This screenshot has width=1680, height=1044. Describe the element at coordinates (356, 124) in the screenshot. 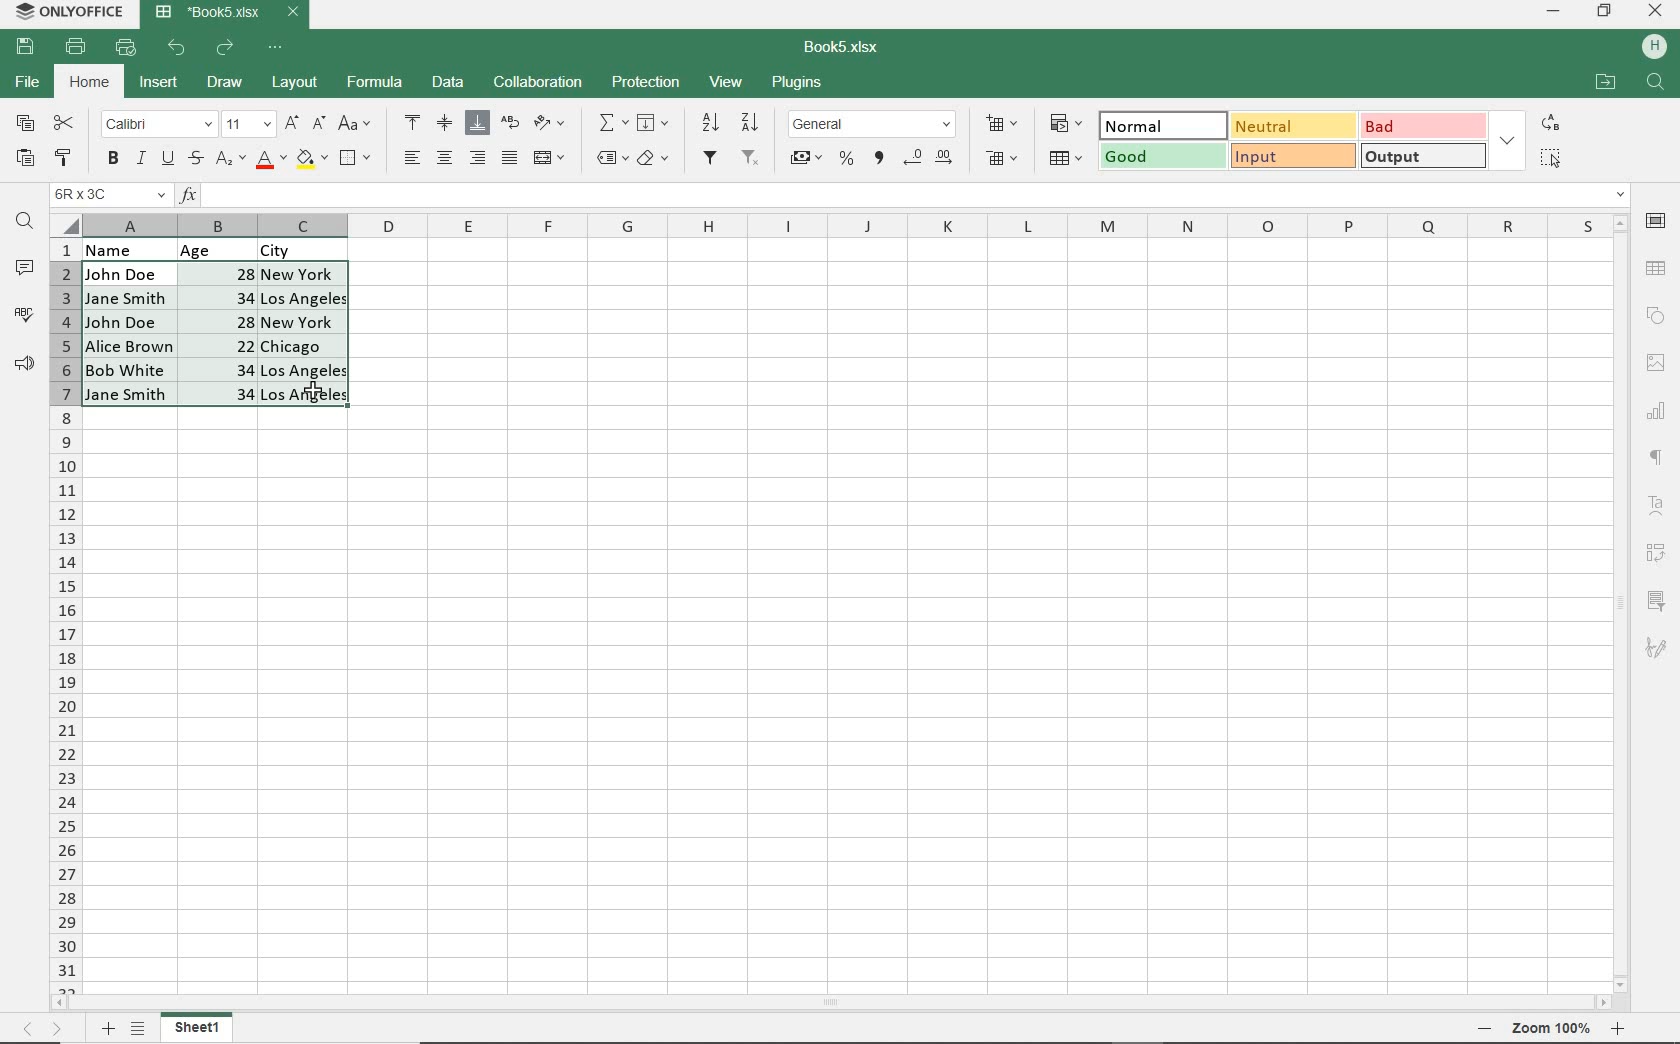

I see `CHANGE CASE` at that location.